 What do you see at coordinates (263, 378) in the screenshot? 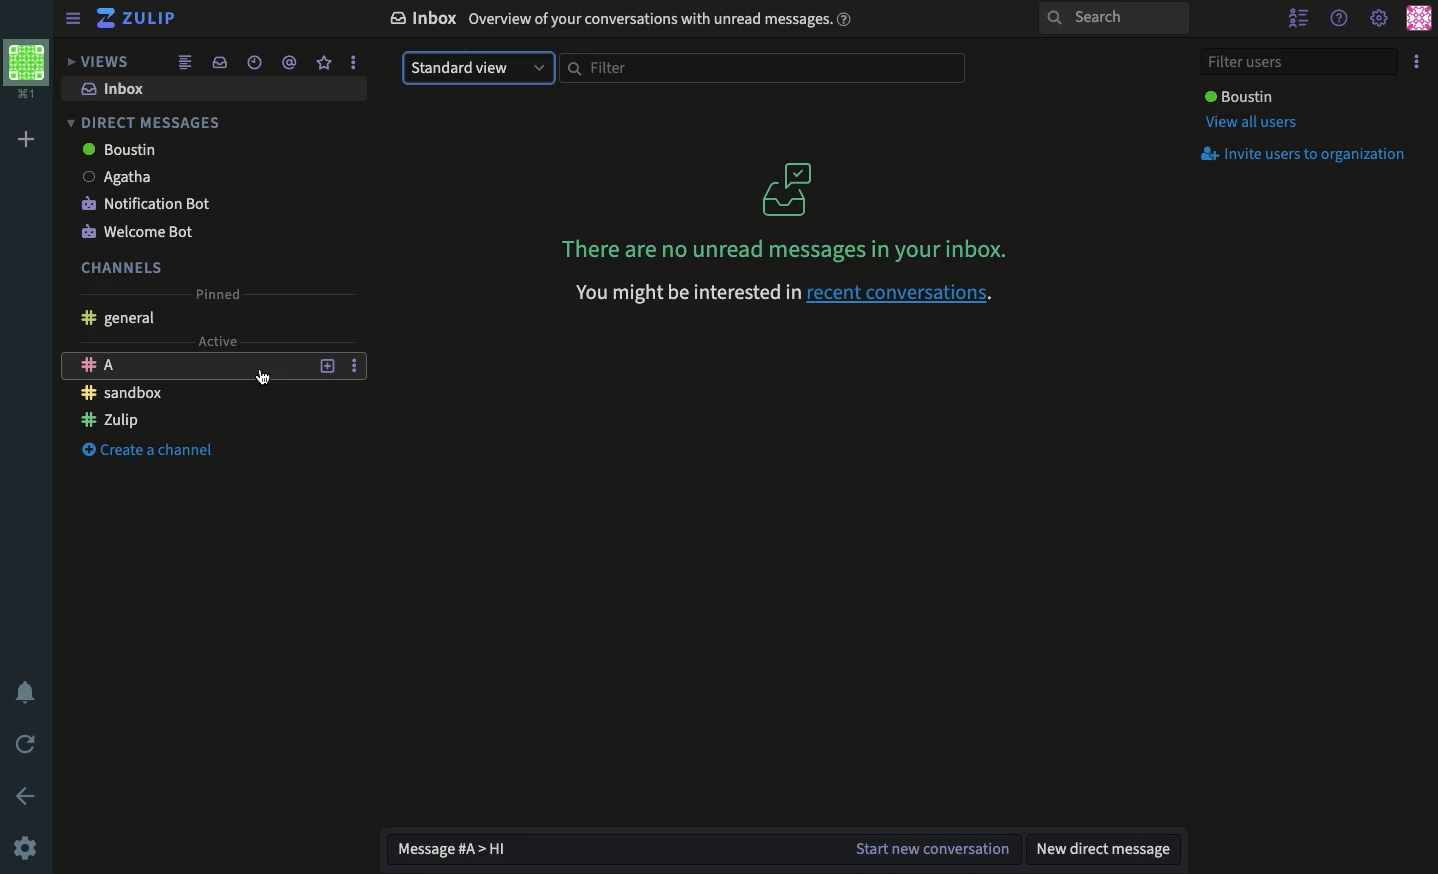
I see `cursor` at bounding box center [263, 378].